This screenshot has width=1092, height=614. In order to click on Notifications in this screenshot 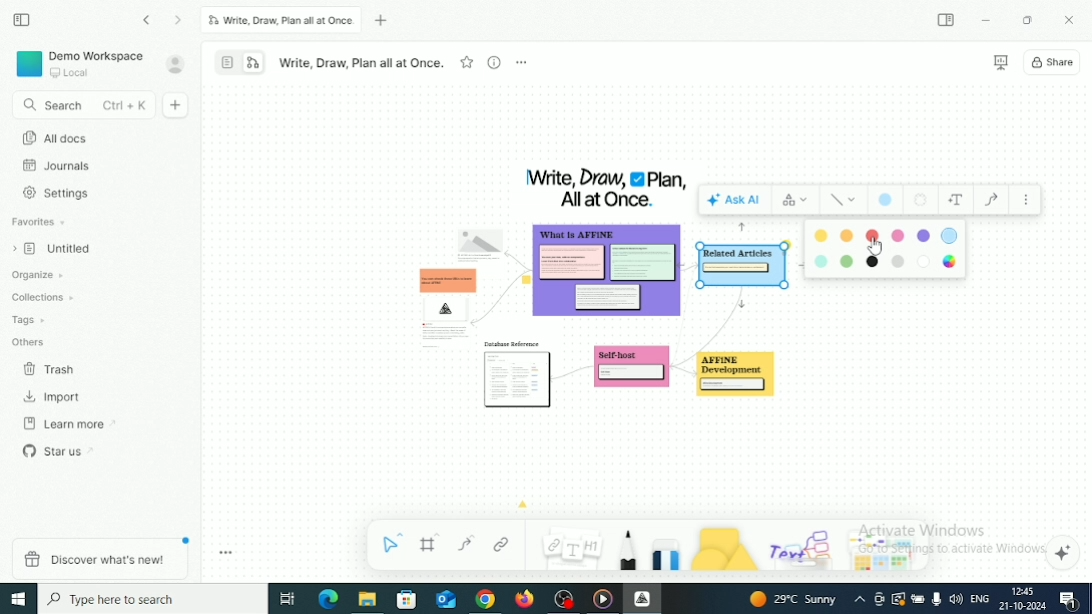, I will do `click(1067, 600)`.